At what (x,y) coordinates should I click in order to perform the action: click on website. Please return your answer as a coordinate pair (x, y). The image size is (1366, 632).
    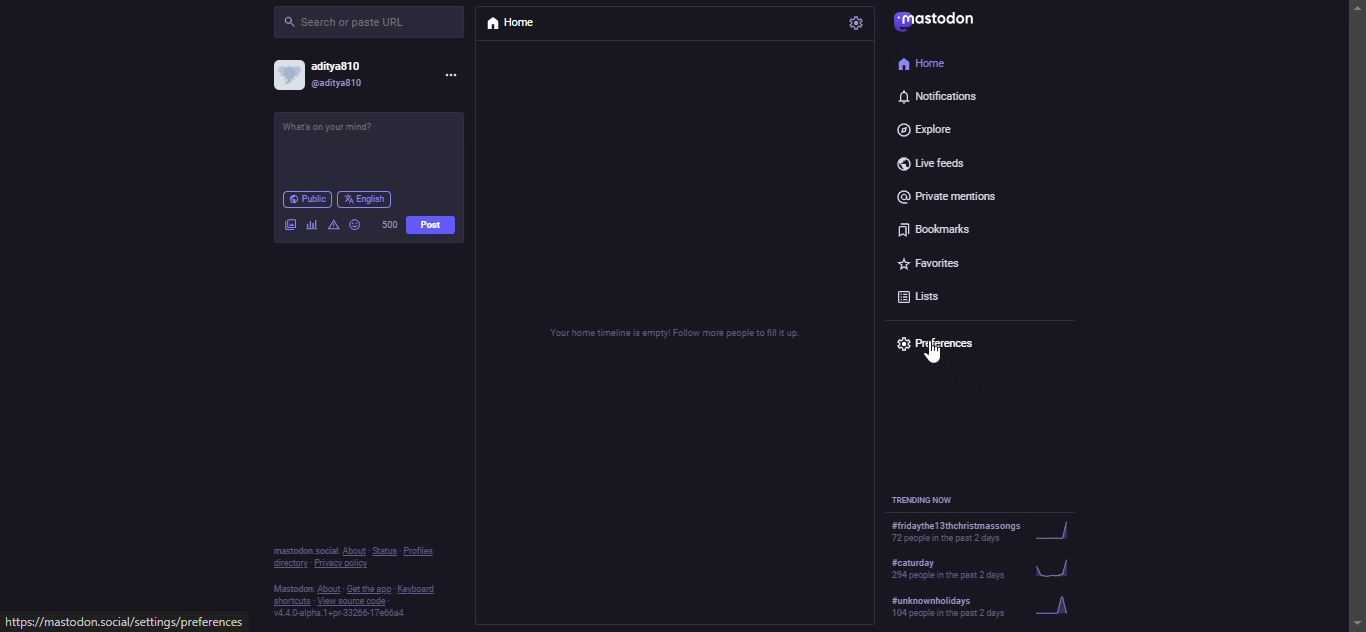
    Looking at the image, I should click on (127, 623).